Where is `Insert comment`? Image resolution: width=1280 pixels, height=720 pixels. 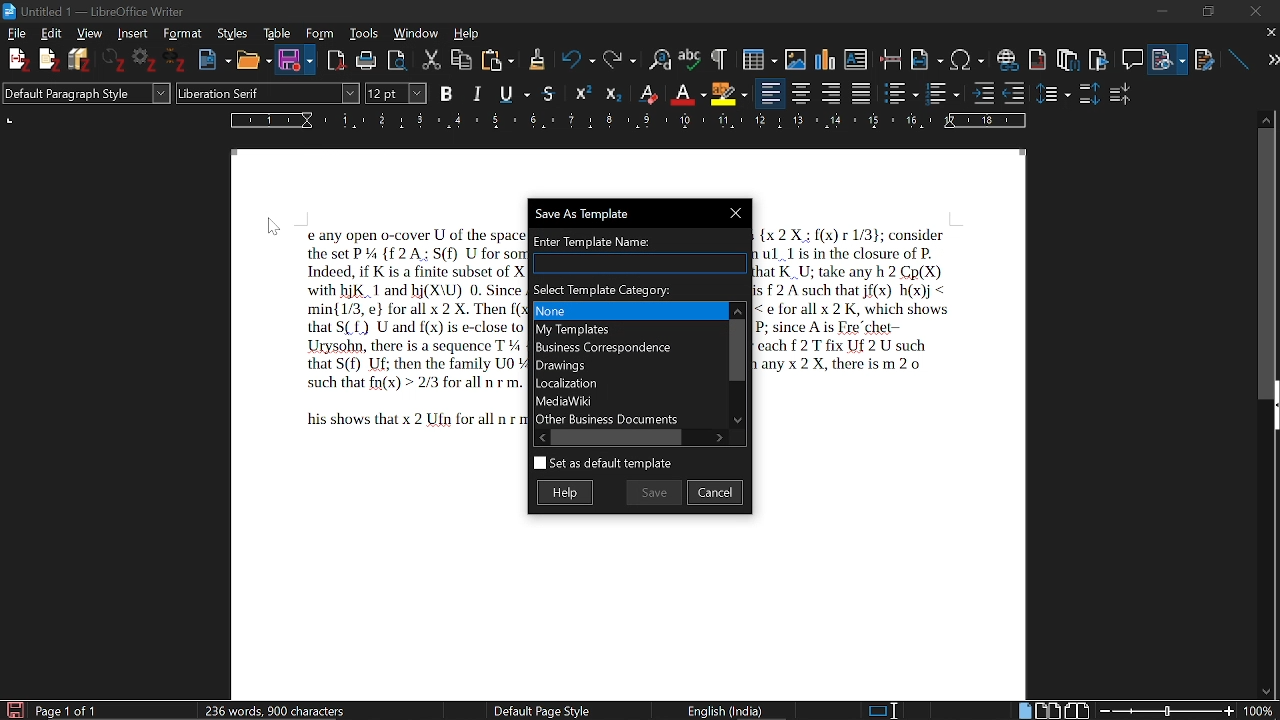 Insert comment is located at coordinates (1131, 55).